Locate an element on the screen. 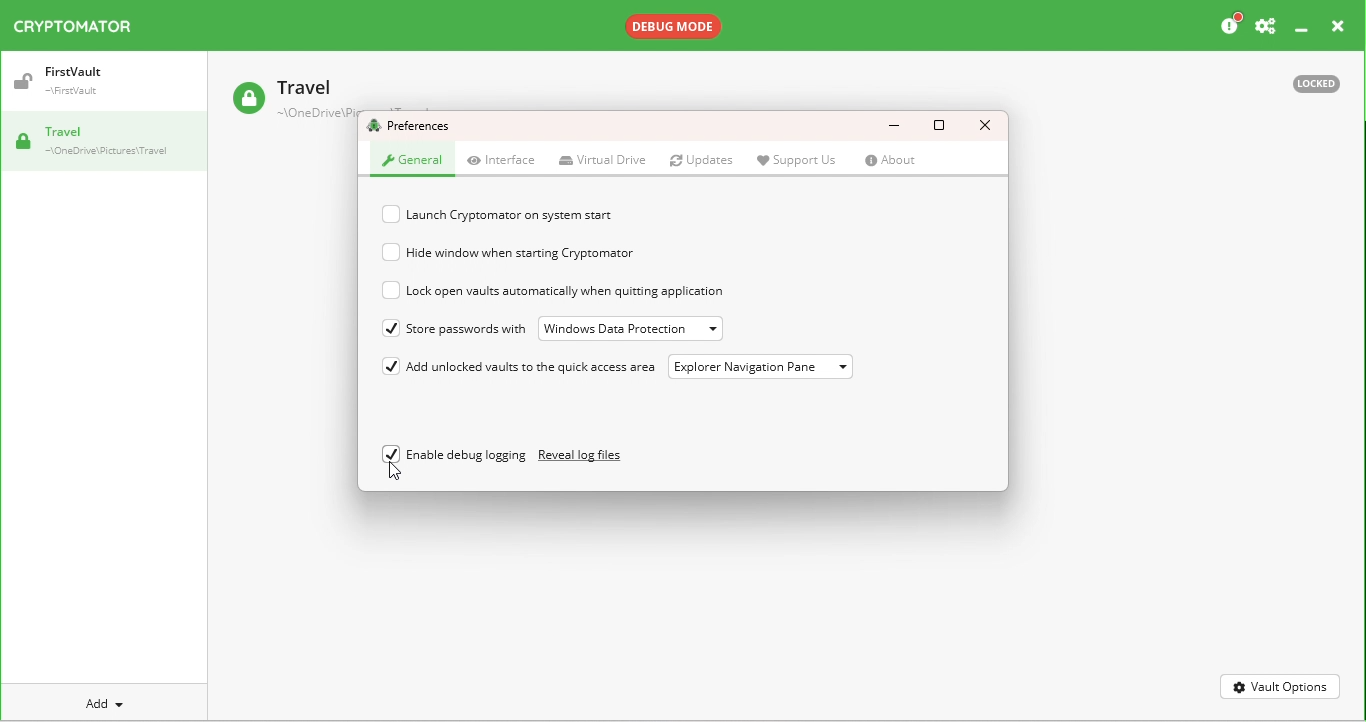  Store passwords with is located at coordinates (466, 327).